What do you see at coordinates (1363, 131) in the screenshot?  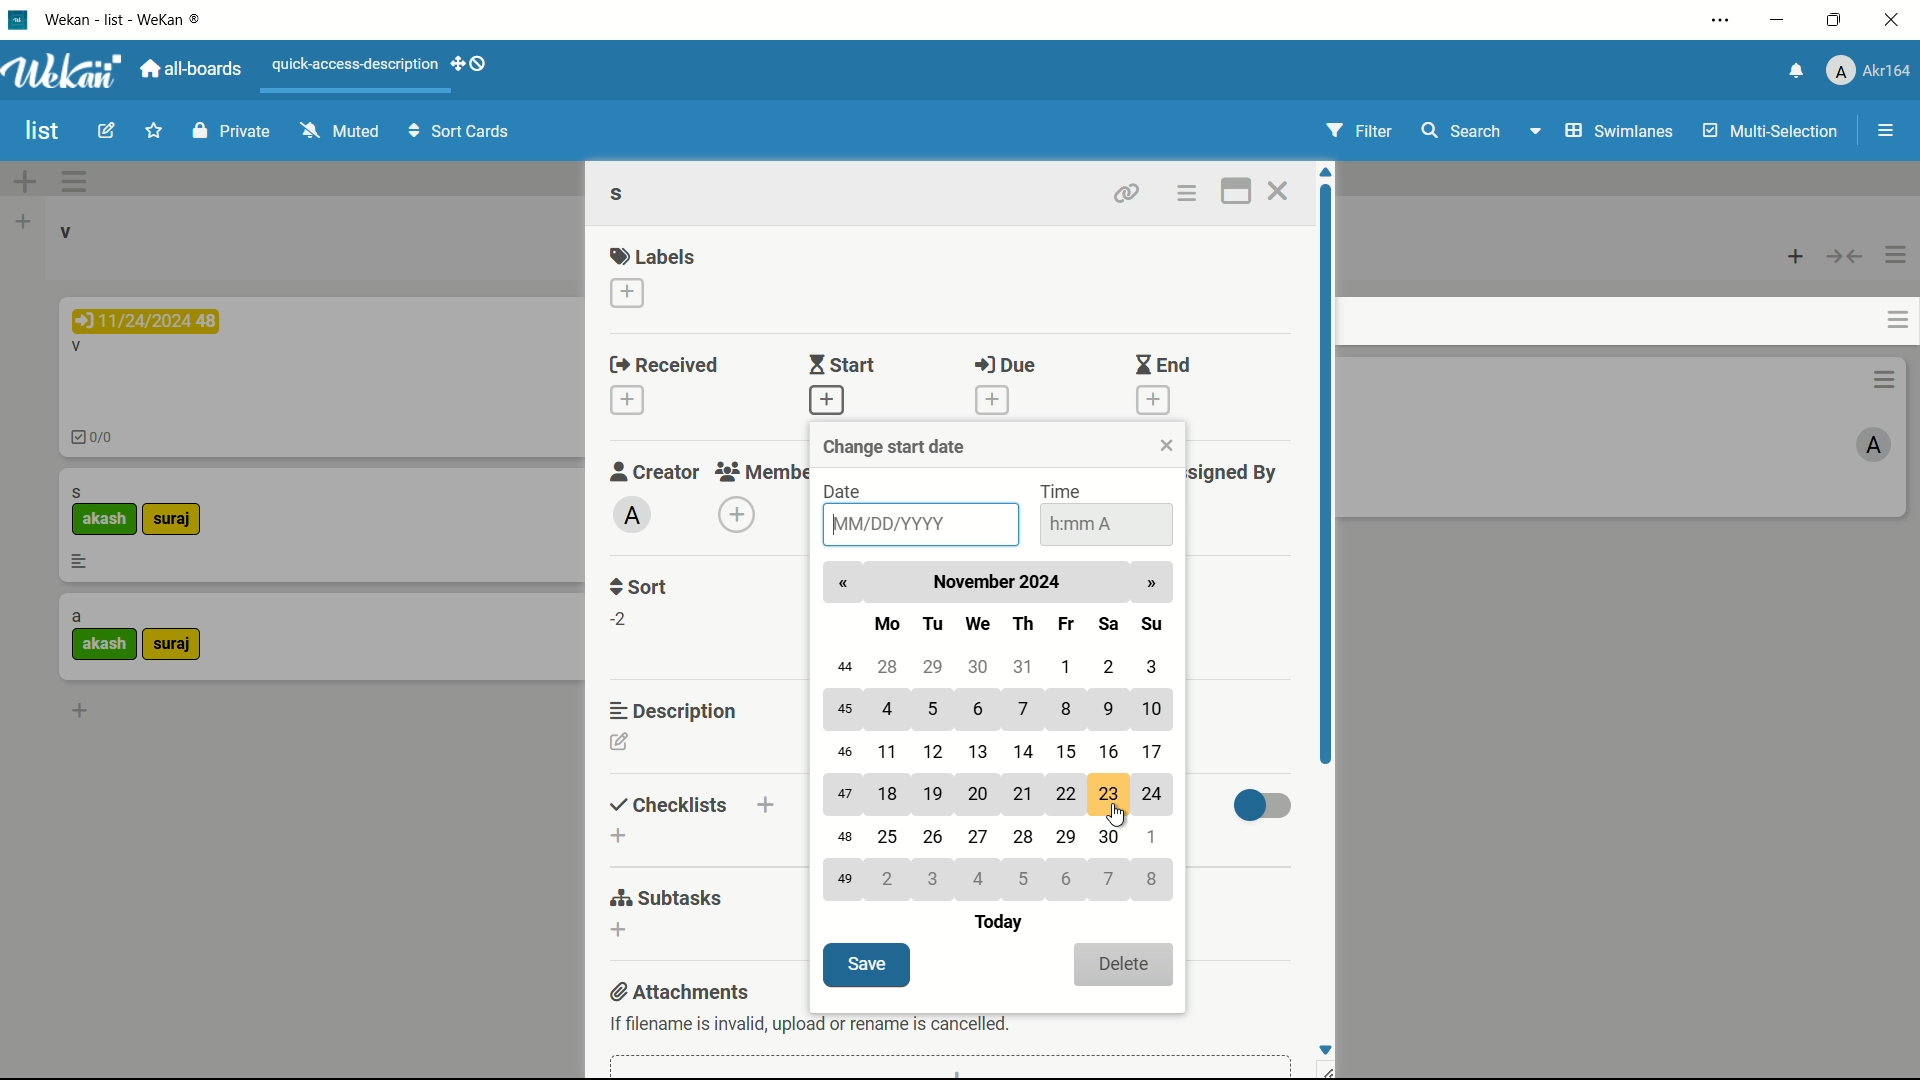 I see `filter` at bounding box center [1363, 131].